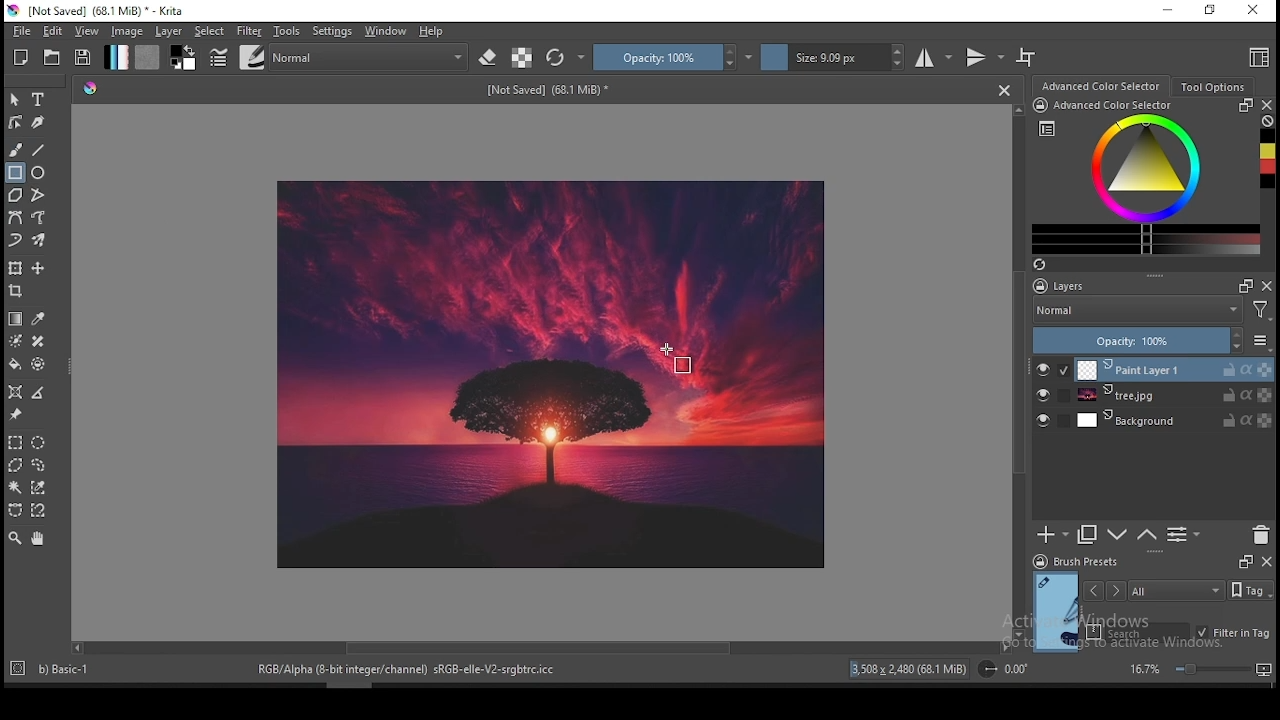 This screenshot has height=720, width=1280. I want to click on Scroll Bar, so click(539, 649).